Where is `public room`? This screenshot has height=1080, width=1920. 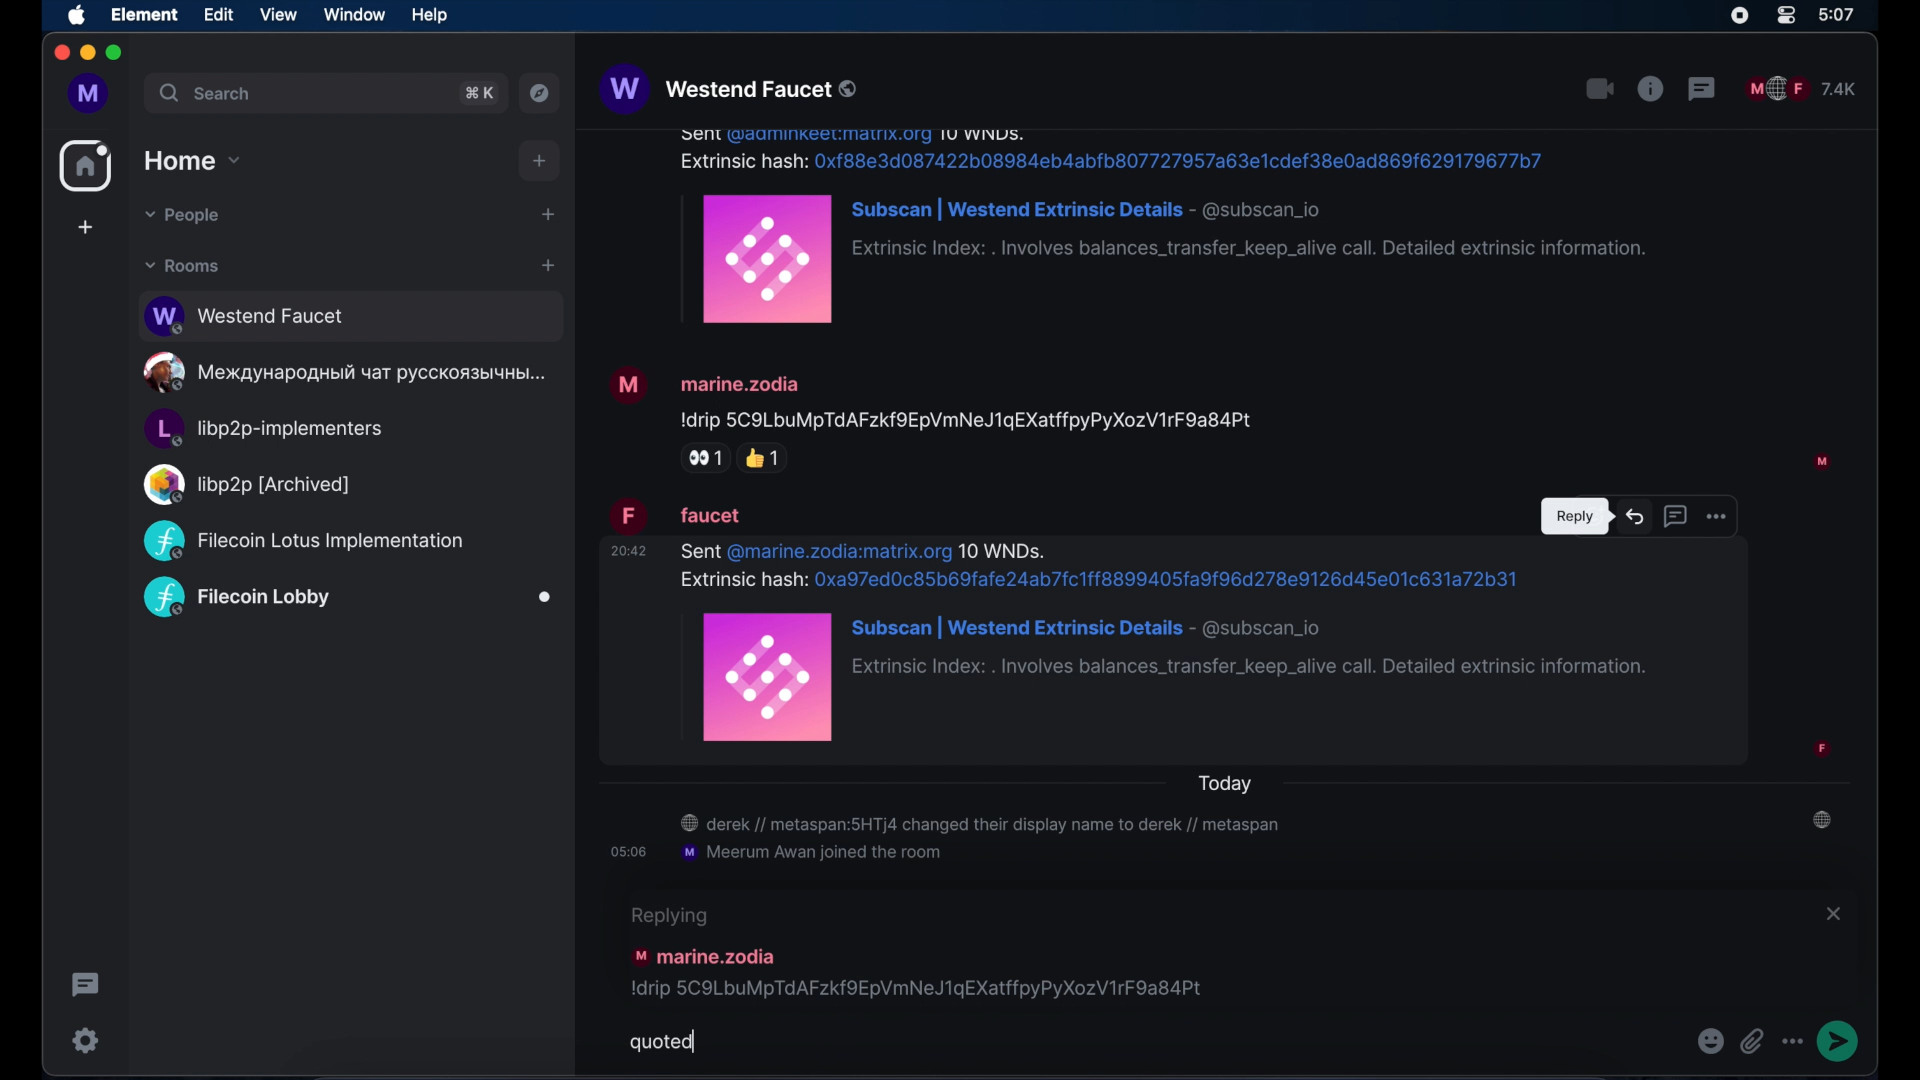 public room is located at coordinates (245, 484).